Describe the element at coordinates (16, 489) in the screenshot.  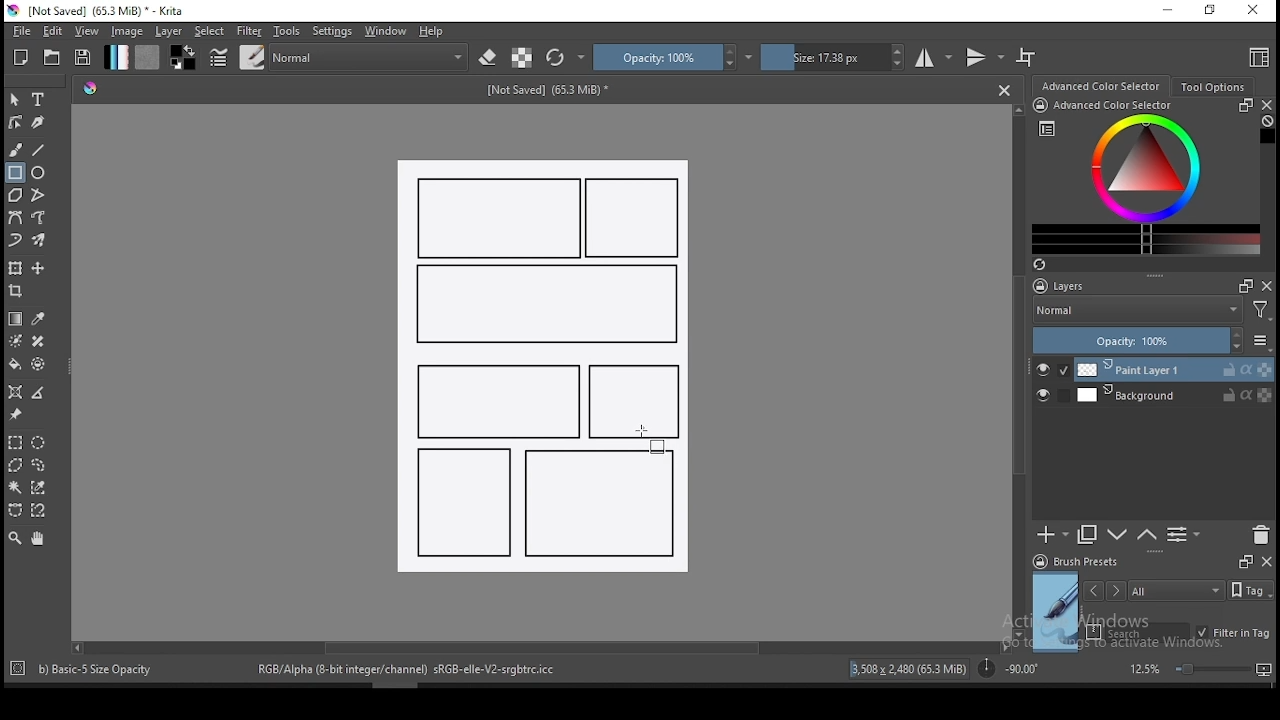
I see `contiguous selection tool` at that location.